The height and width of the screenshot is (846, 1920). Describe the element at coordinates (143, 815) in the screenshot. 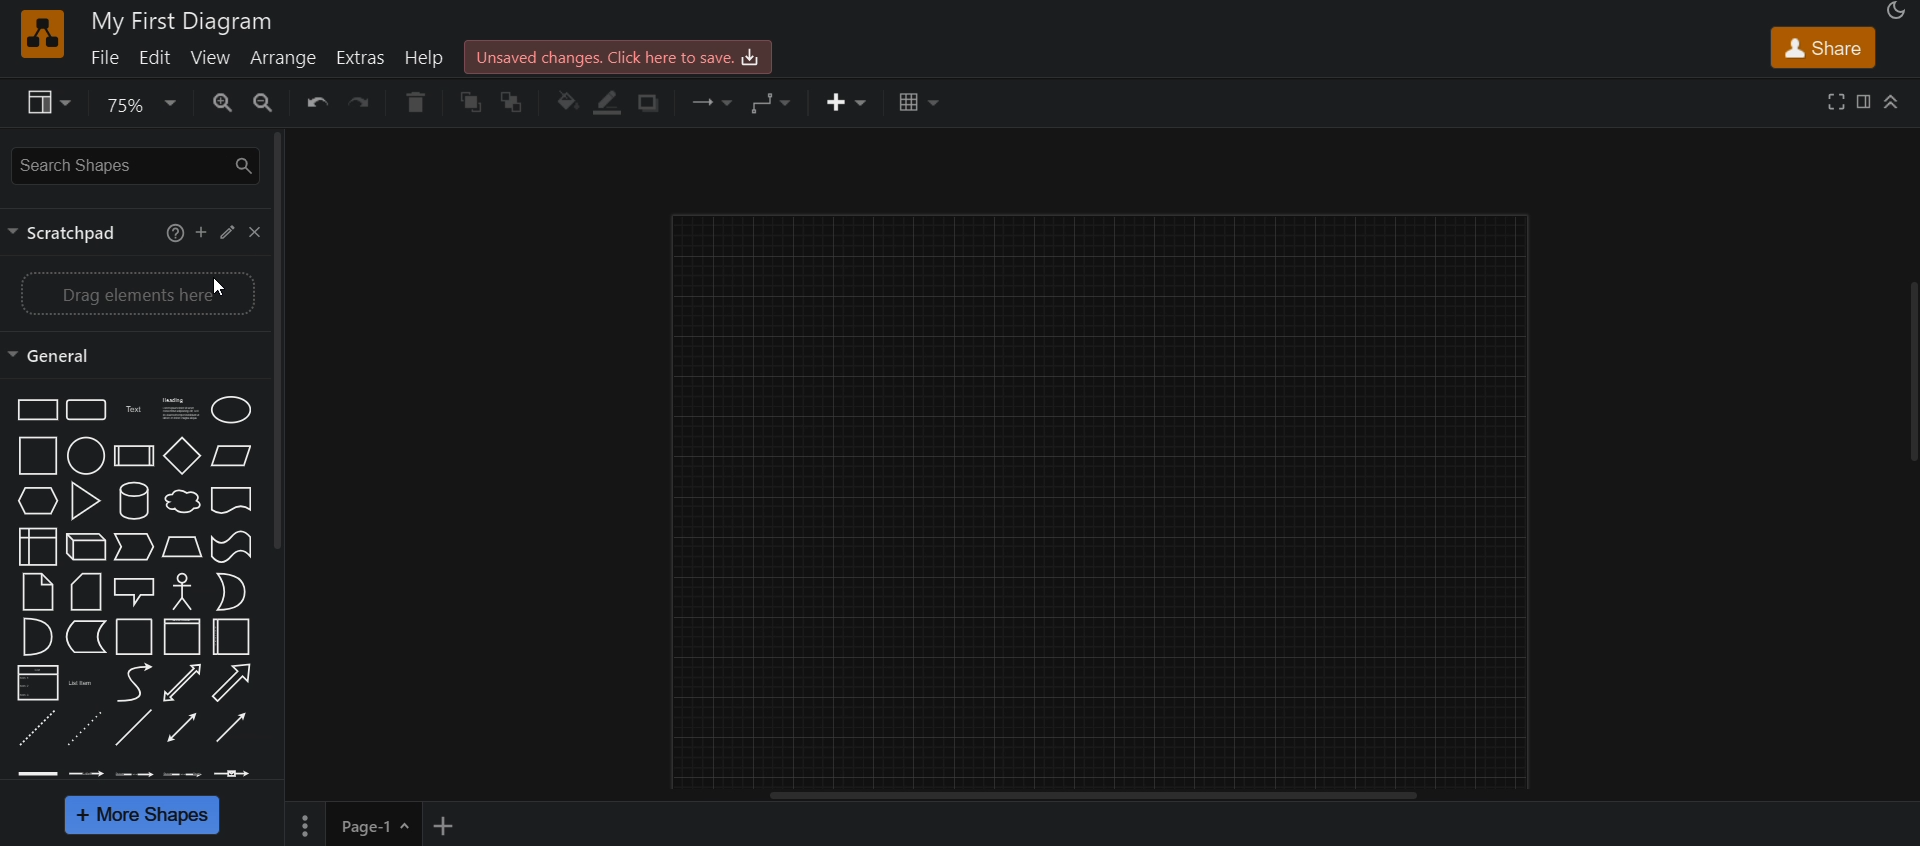

I see `more shapes` at that location.